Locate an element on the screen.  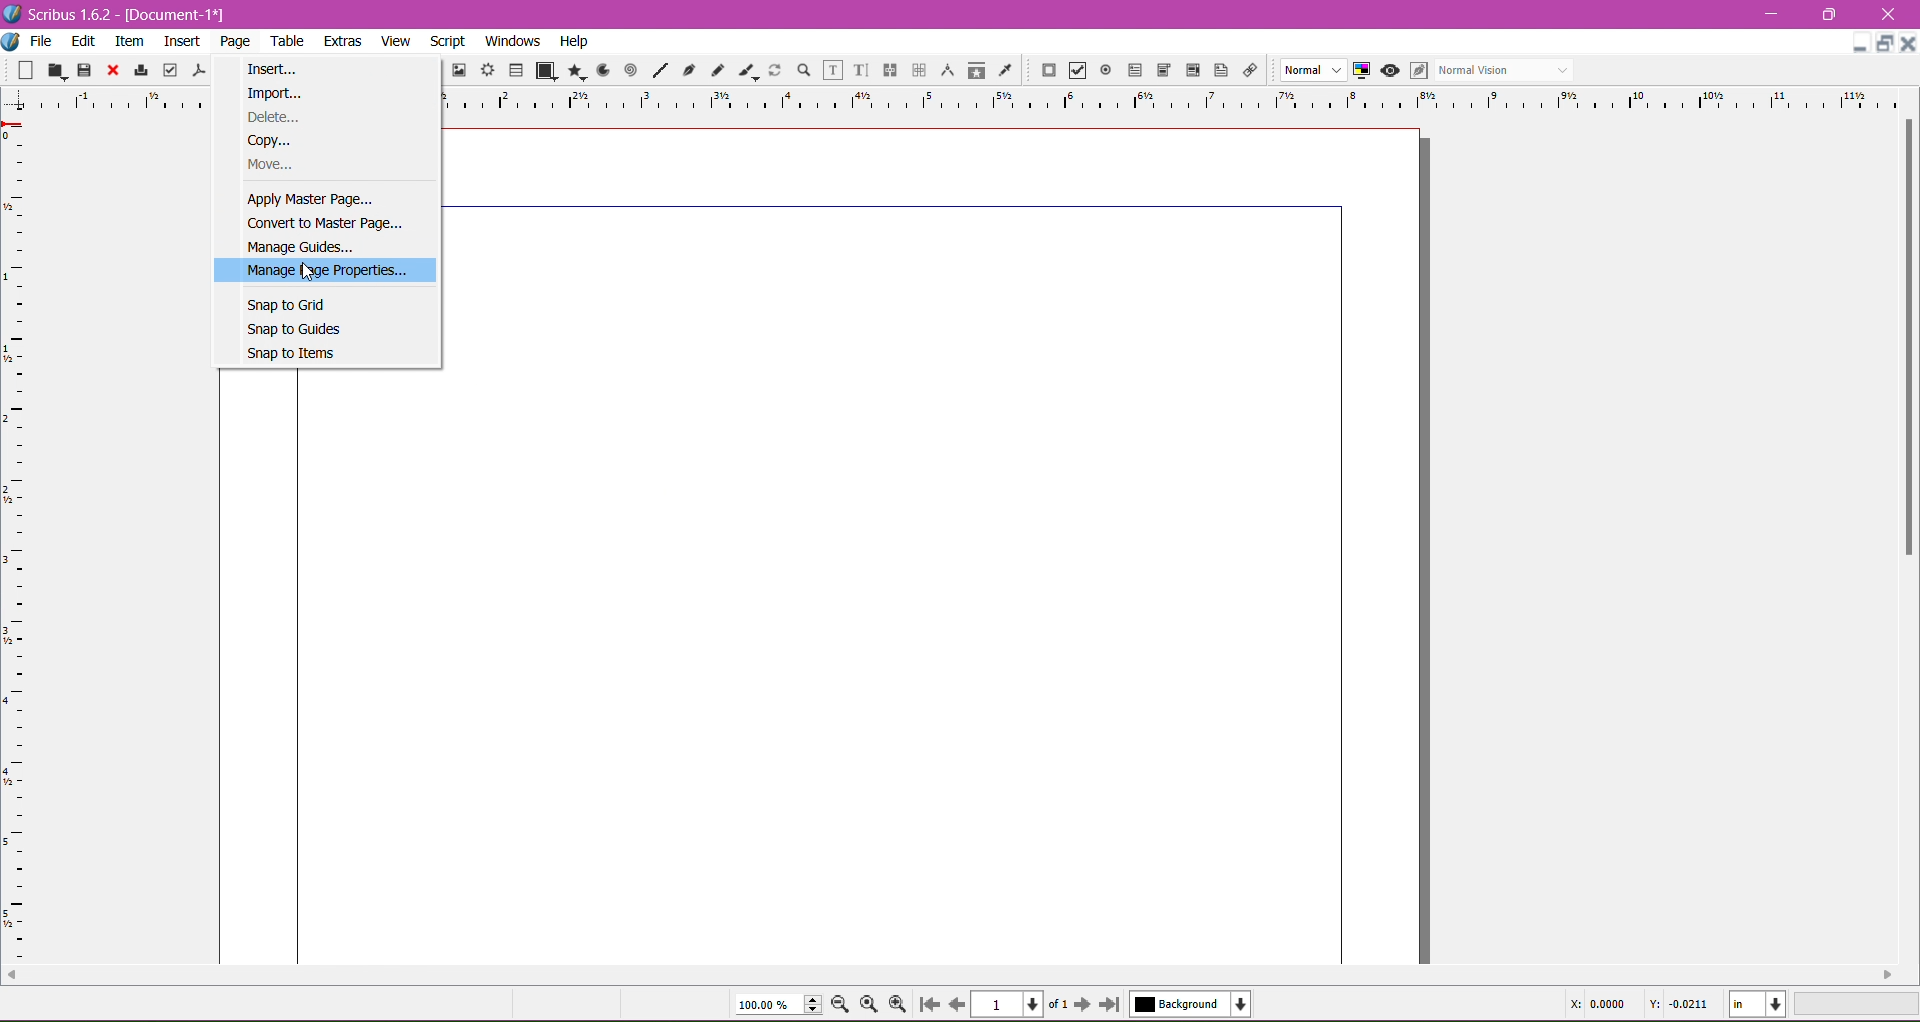
Restore Down is located at coordinates (1827, 15).